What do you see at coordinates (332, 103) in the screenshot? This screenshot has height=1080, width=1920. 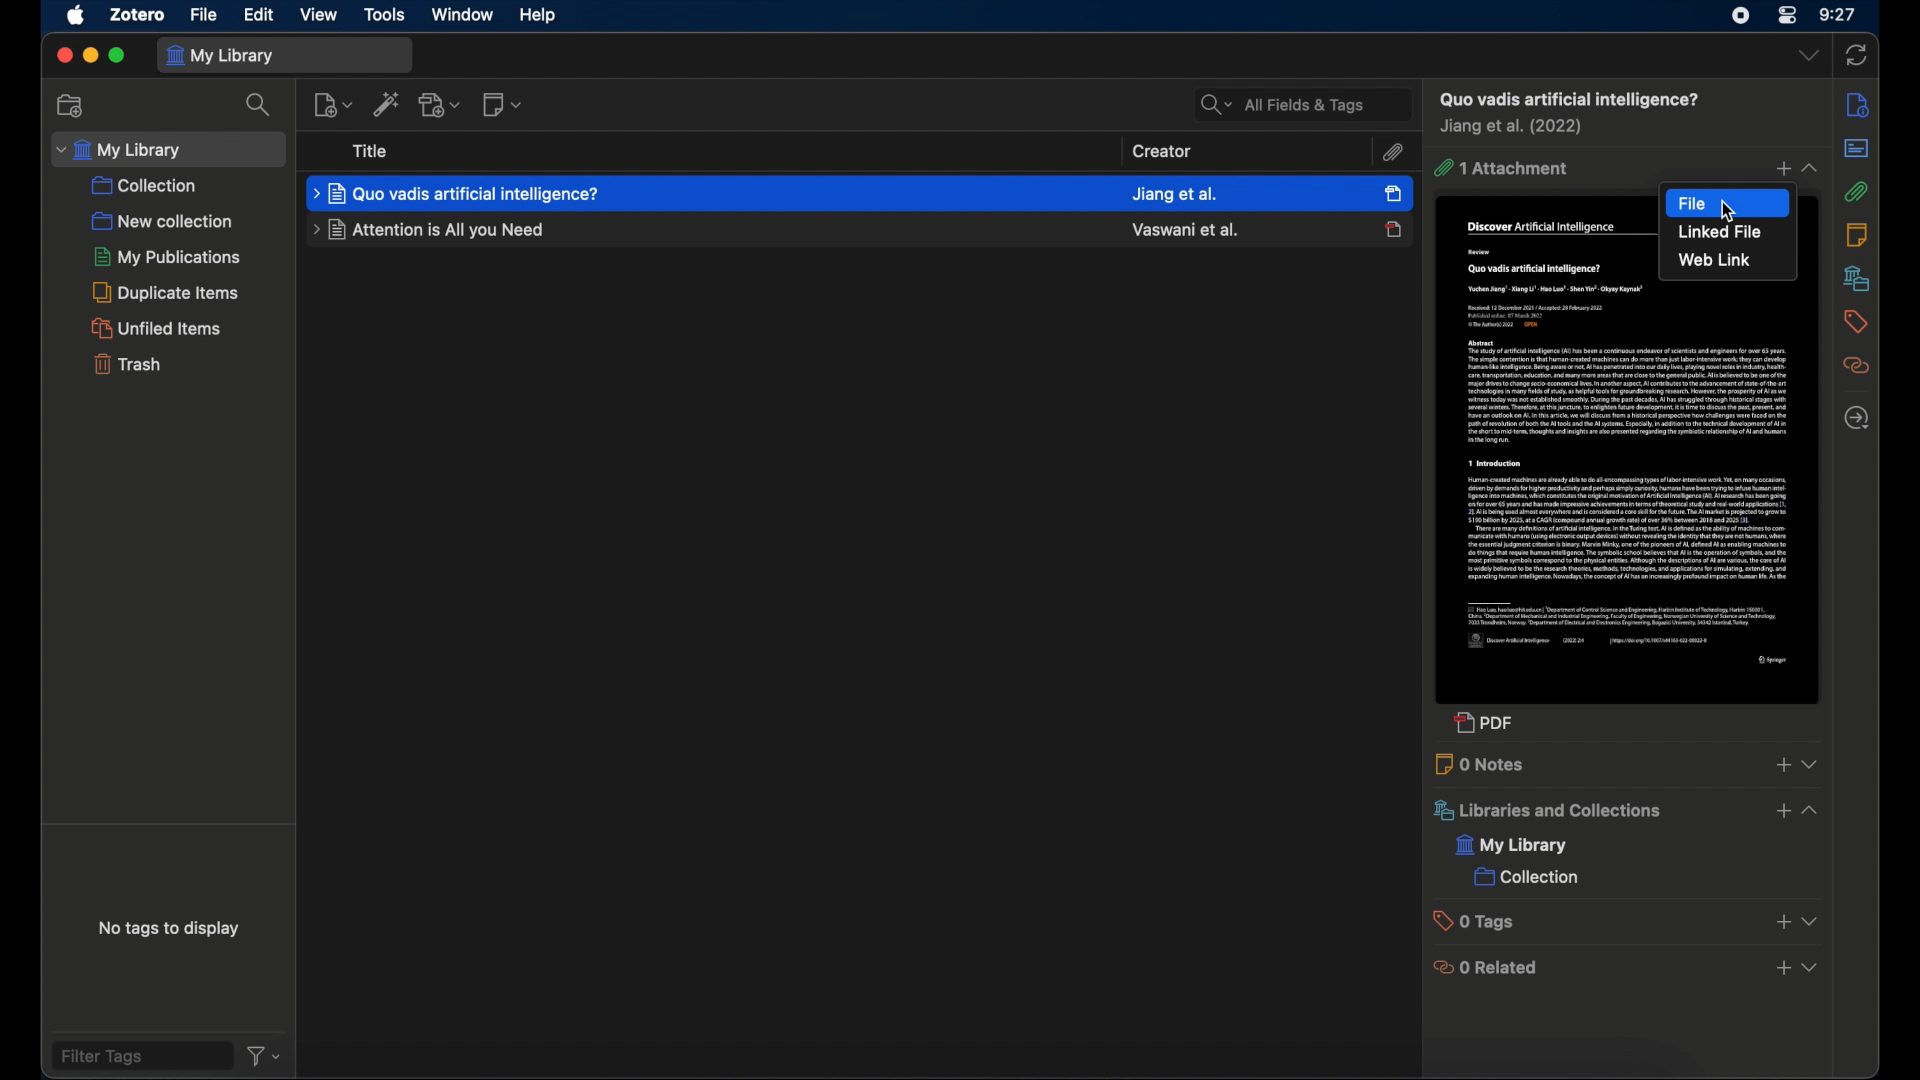 I see `new item` at bounding box center [332, 103].